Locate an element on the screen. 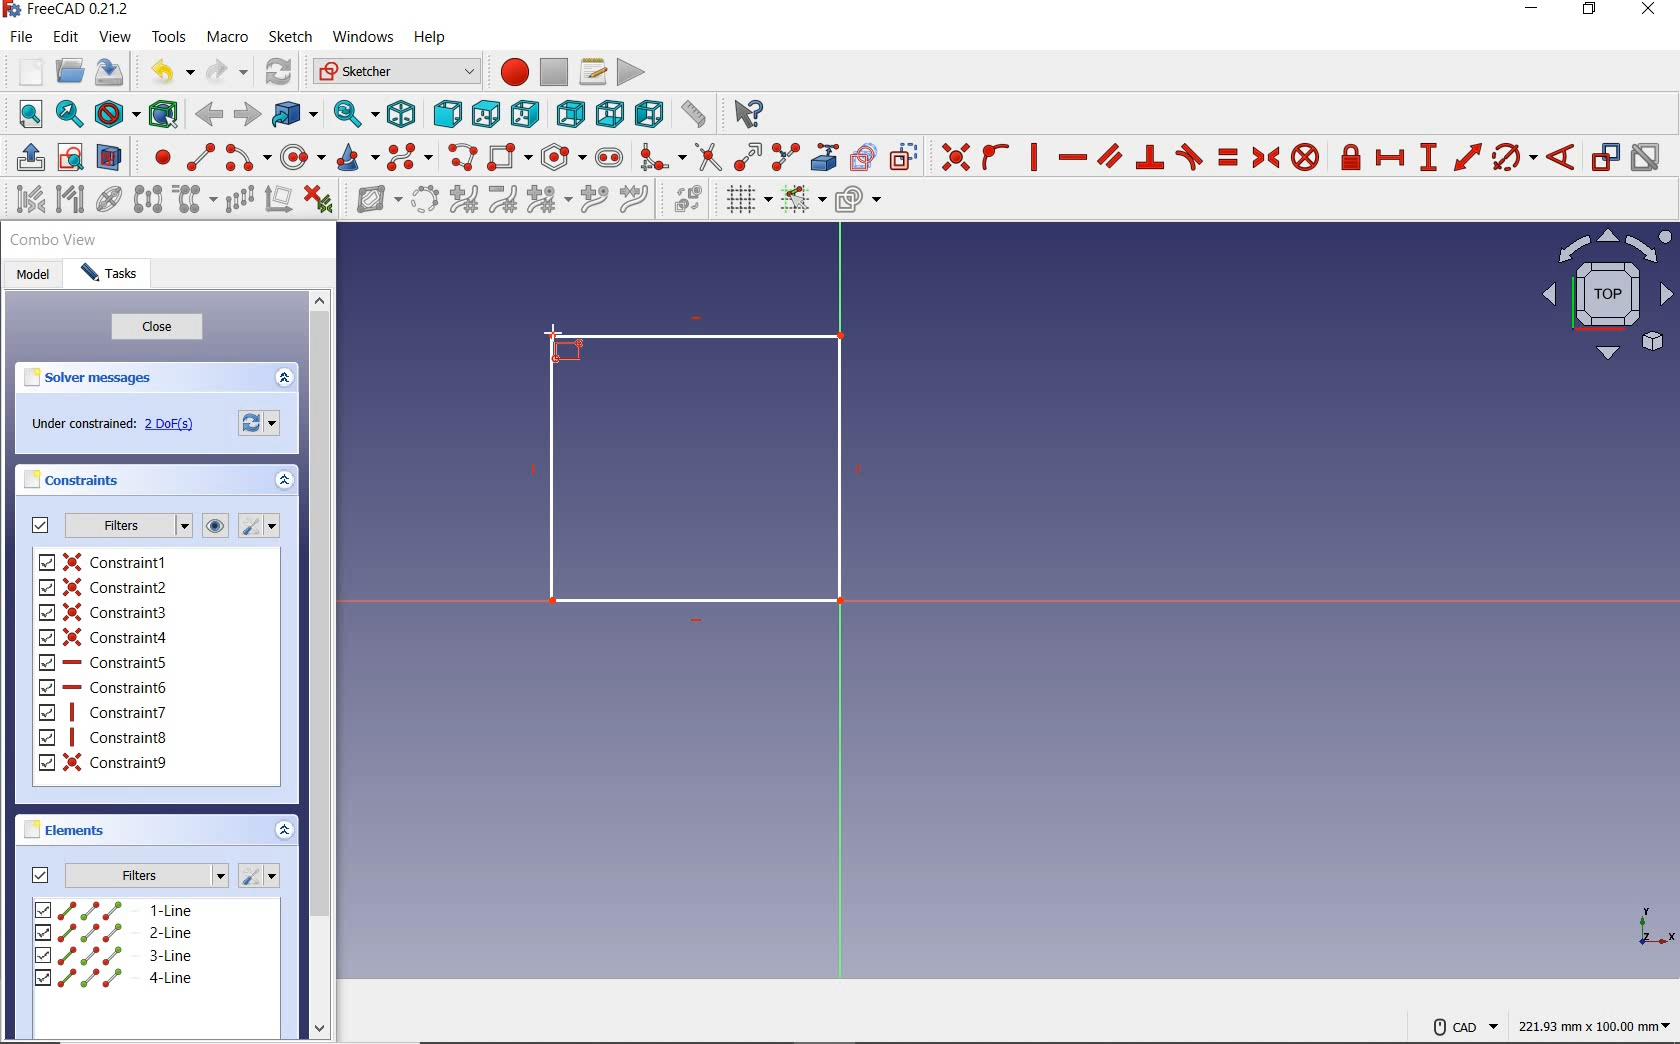  constrain point onto object is located at coordinates (994, 156).